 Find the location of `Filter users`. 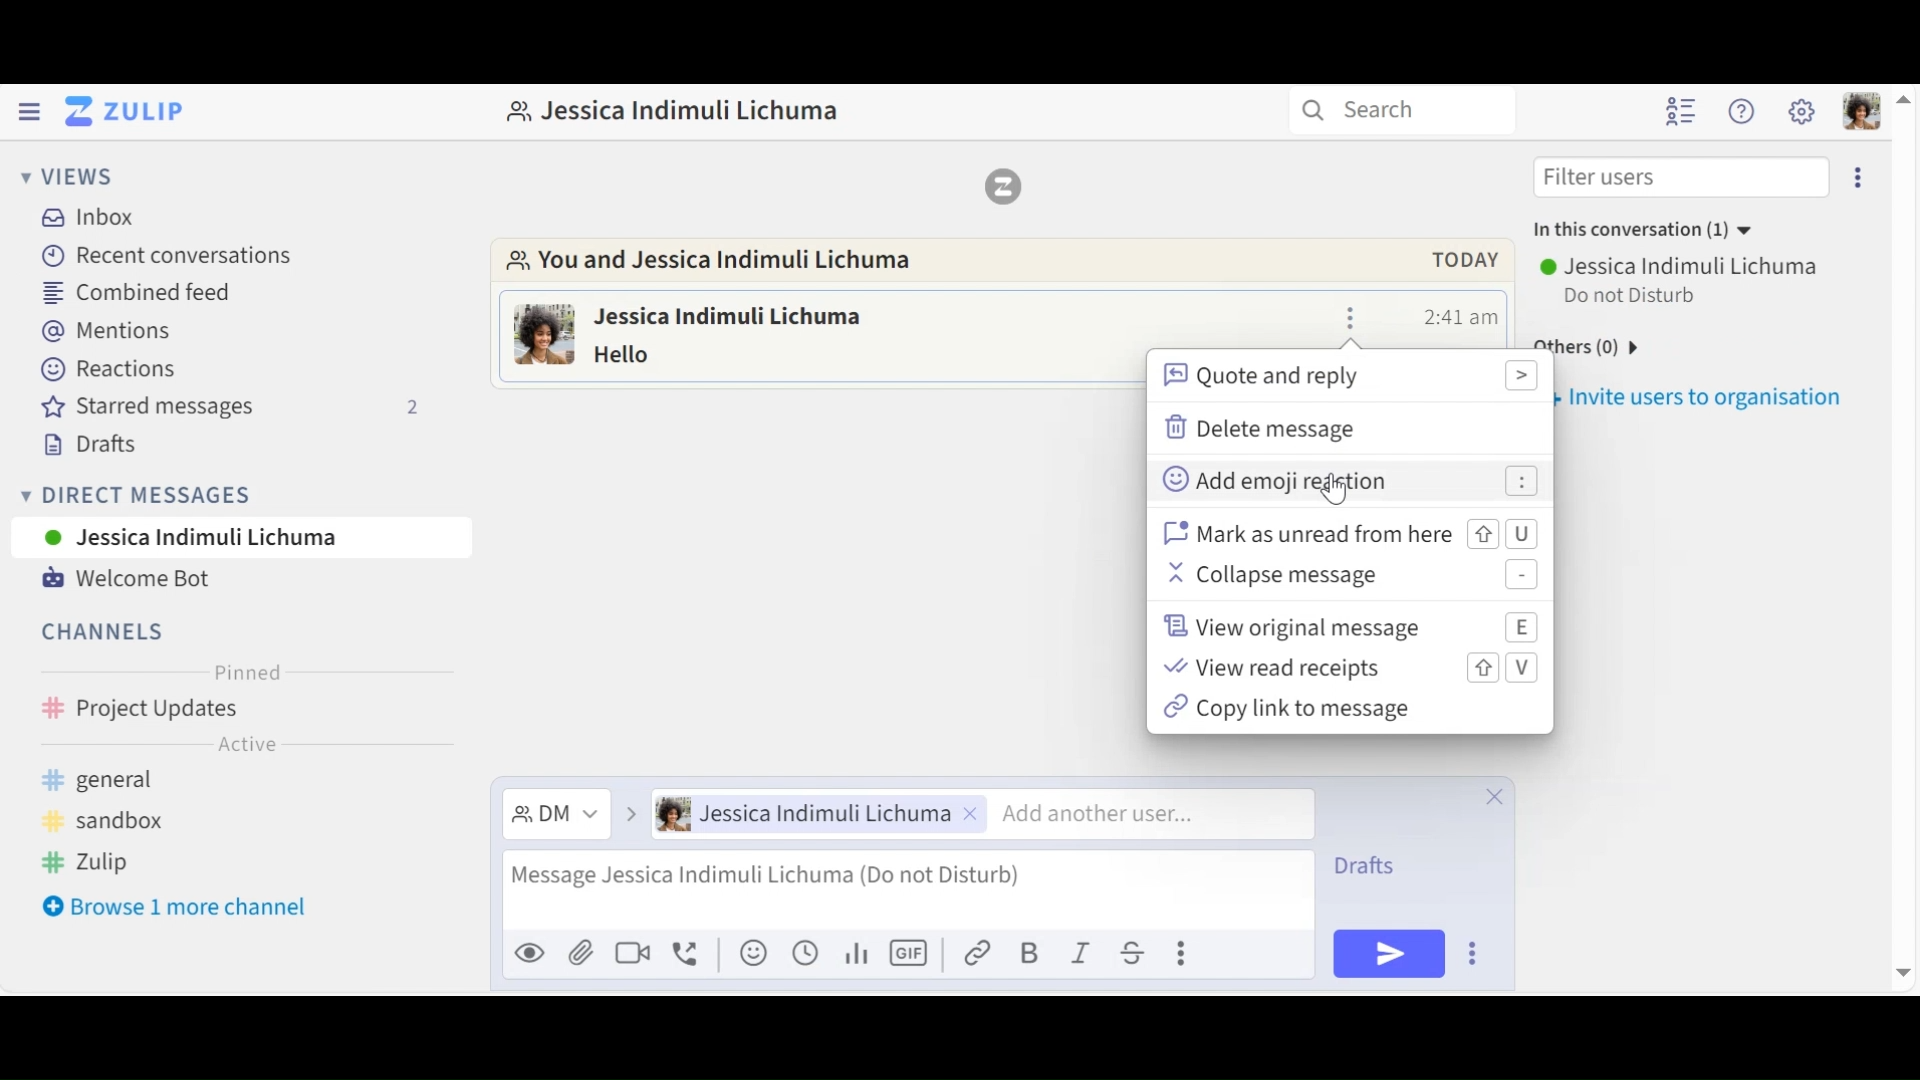

Filter users is located at coordinates (1682, 175).